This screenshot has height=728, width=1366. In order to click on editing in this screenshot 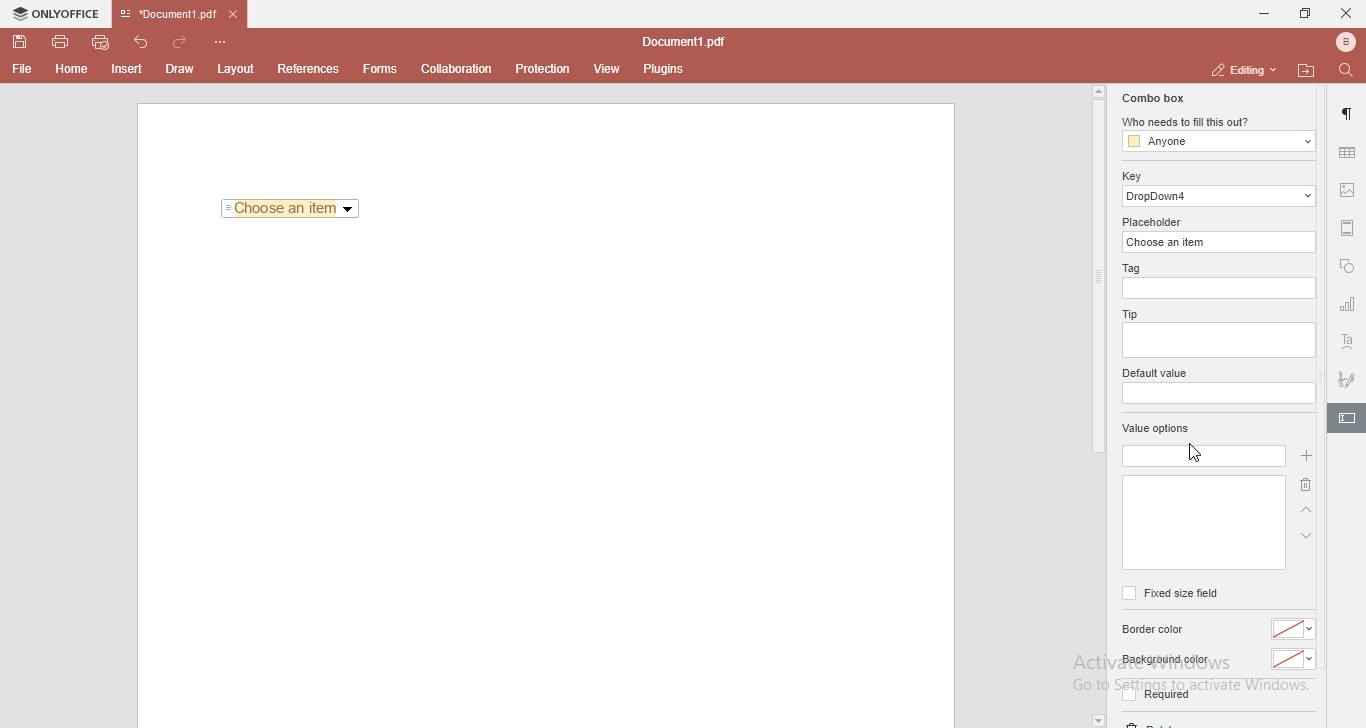, I will do `click(1241, 69)`.